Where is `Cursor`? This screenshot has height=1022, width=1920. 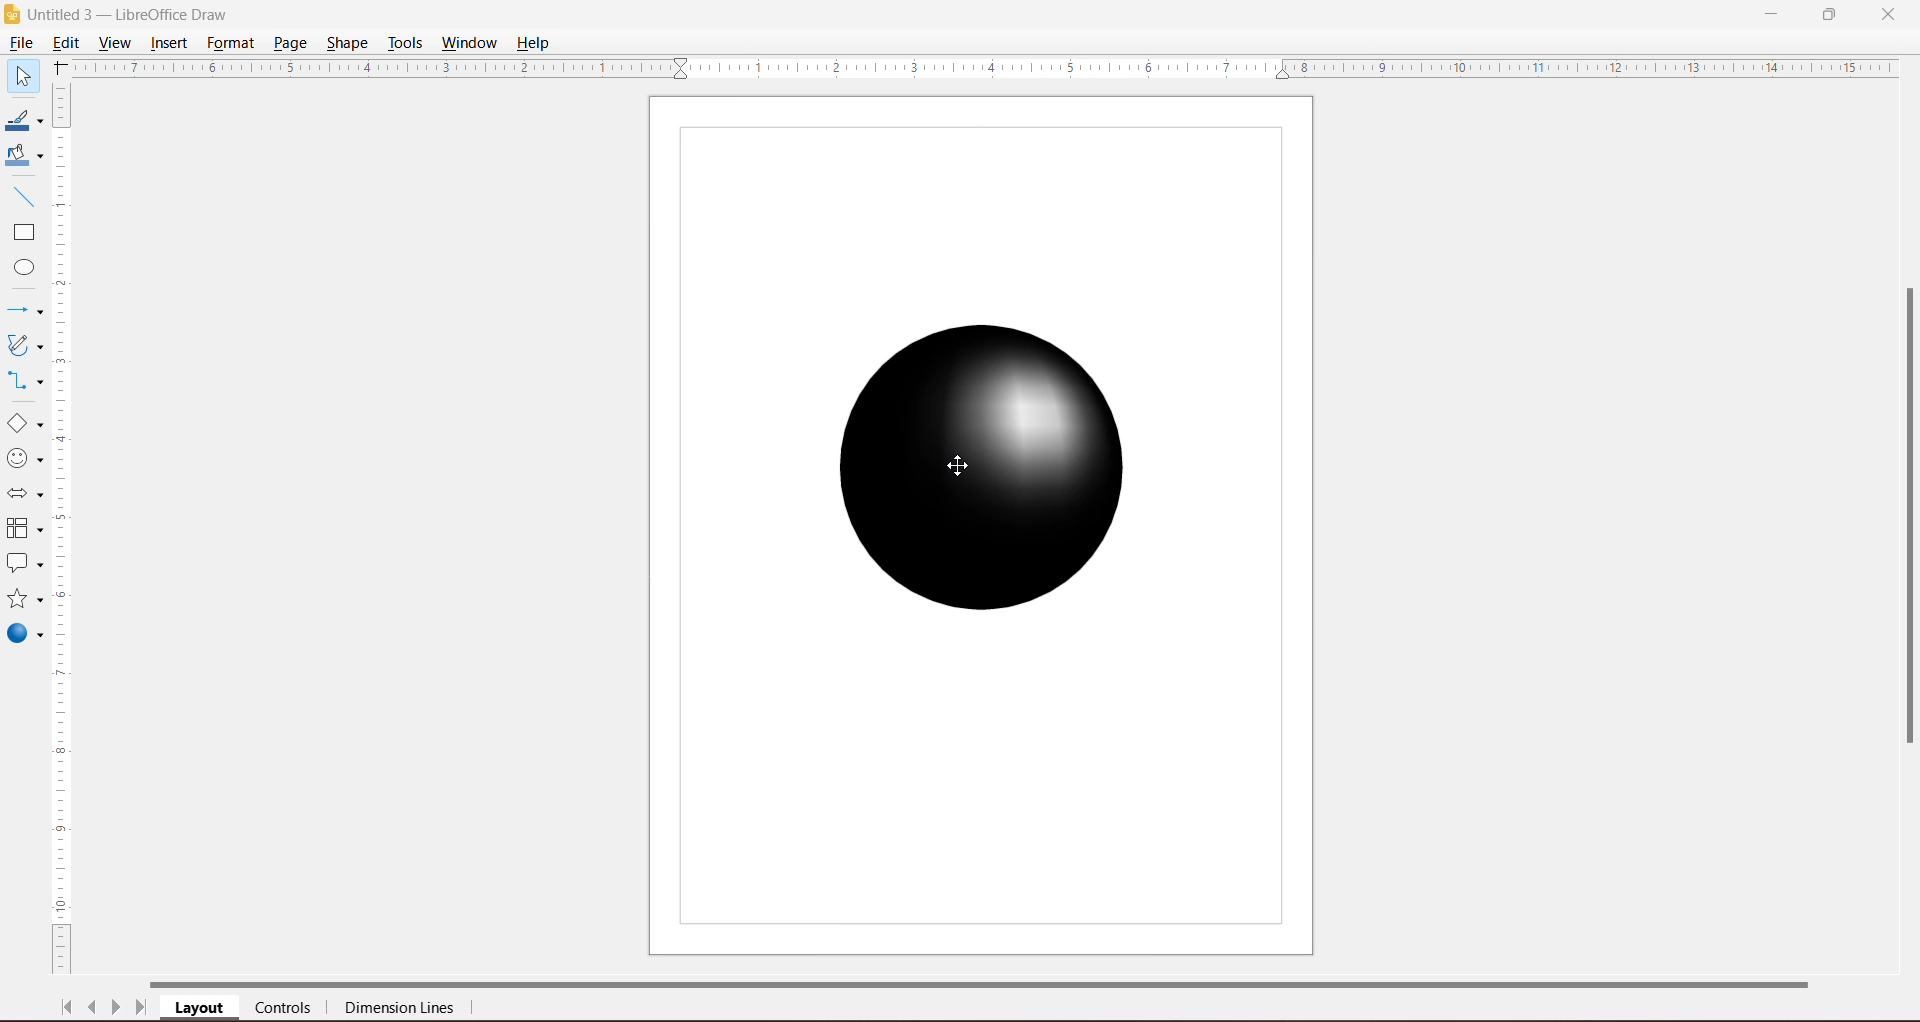
Cursor is located at coordinates (959, 464).